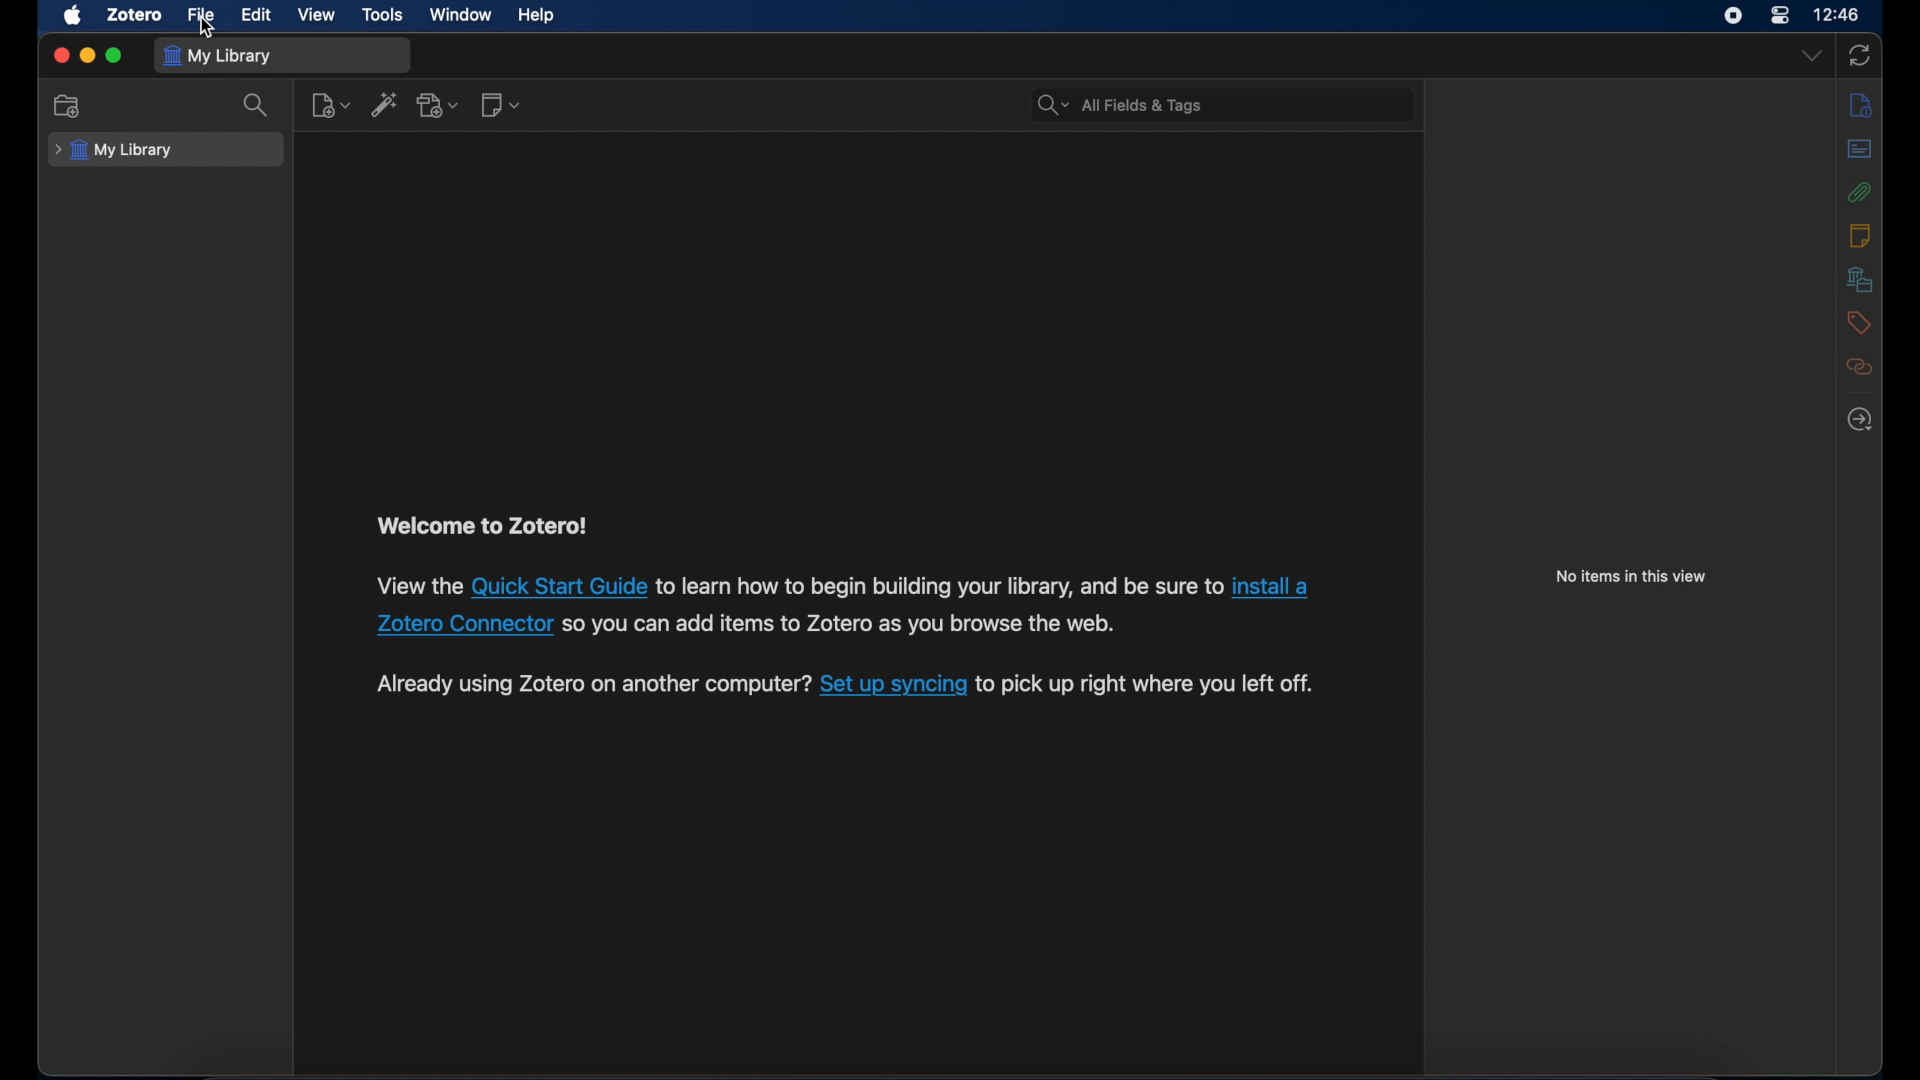 The image size is (1920, 1080). Describe the element at coordinates (1859, 56) in the screenshot. I see `sync` at that location.